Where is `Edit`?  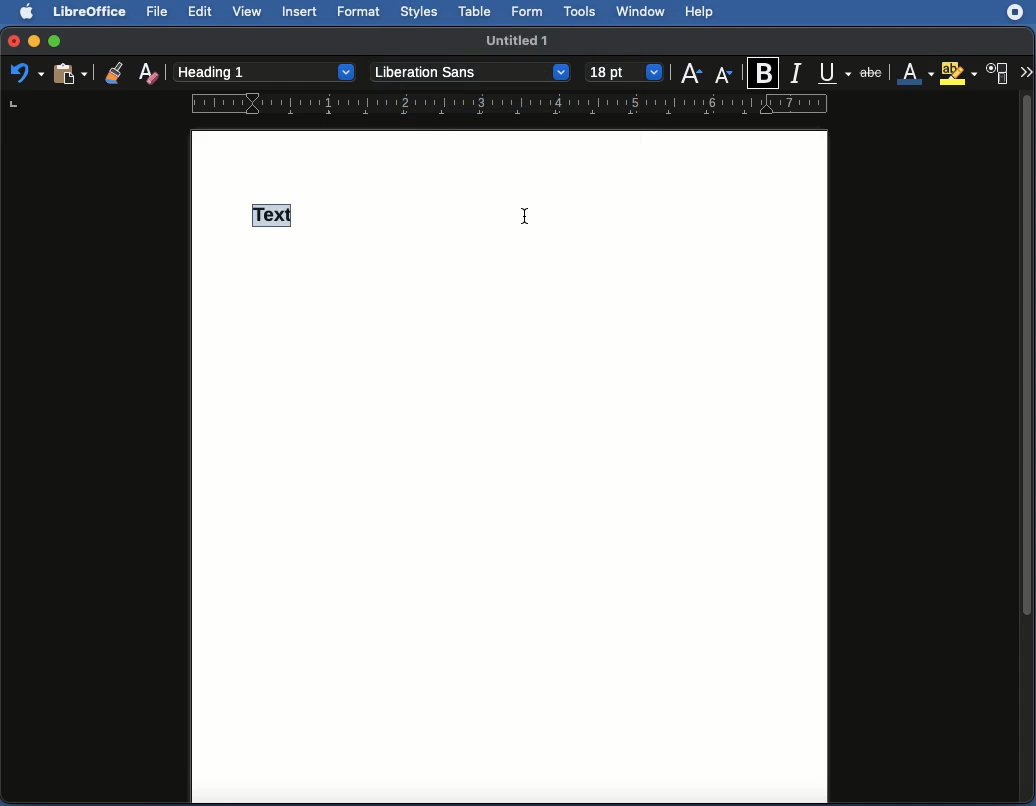 Edit is located at coordinates (202, 12).